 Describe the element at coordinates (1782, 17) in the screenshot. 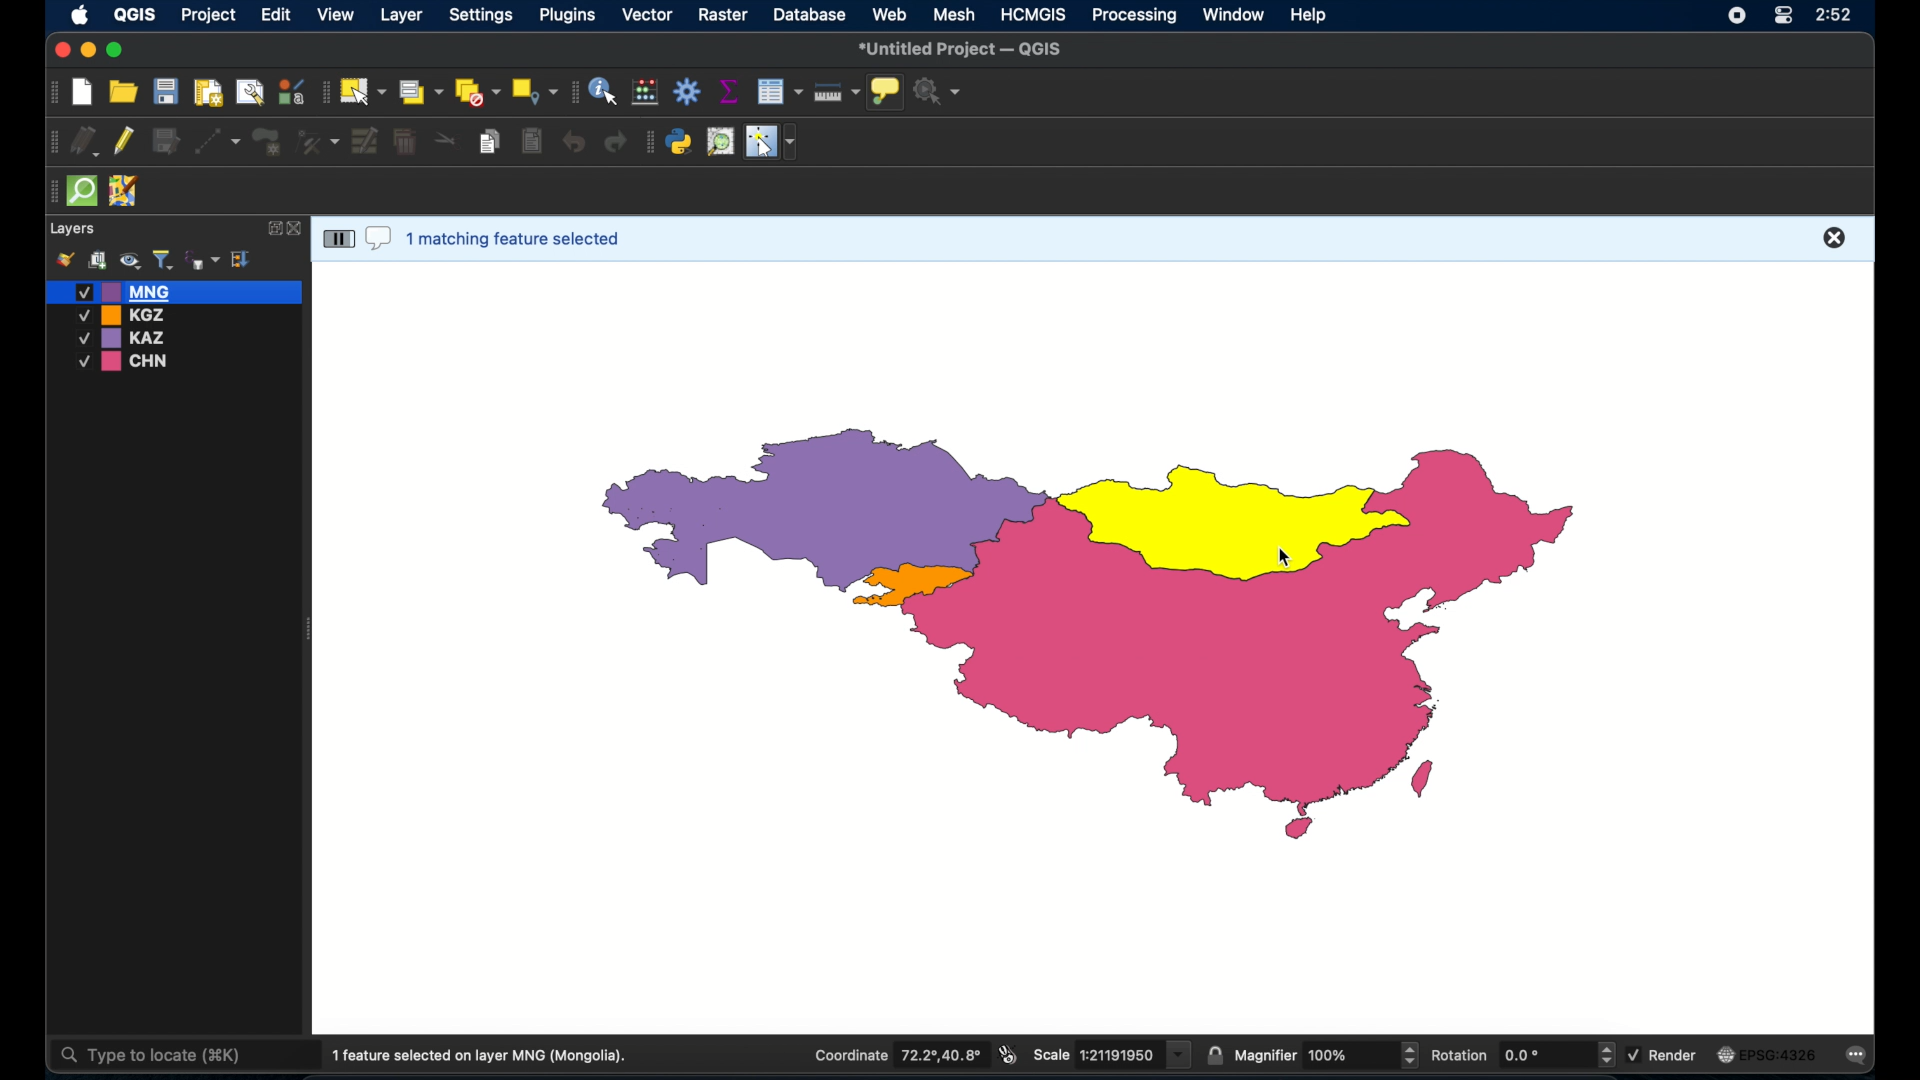

I see `control center` at that location.